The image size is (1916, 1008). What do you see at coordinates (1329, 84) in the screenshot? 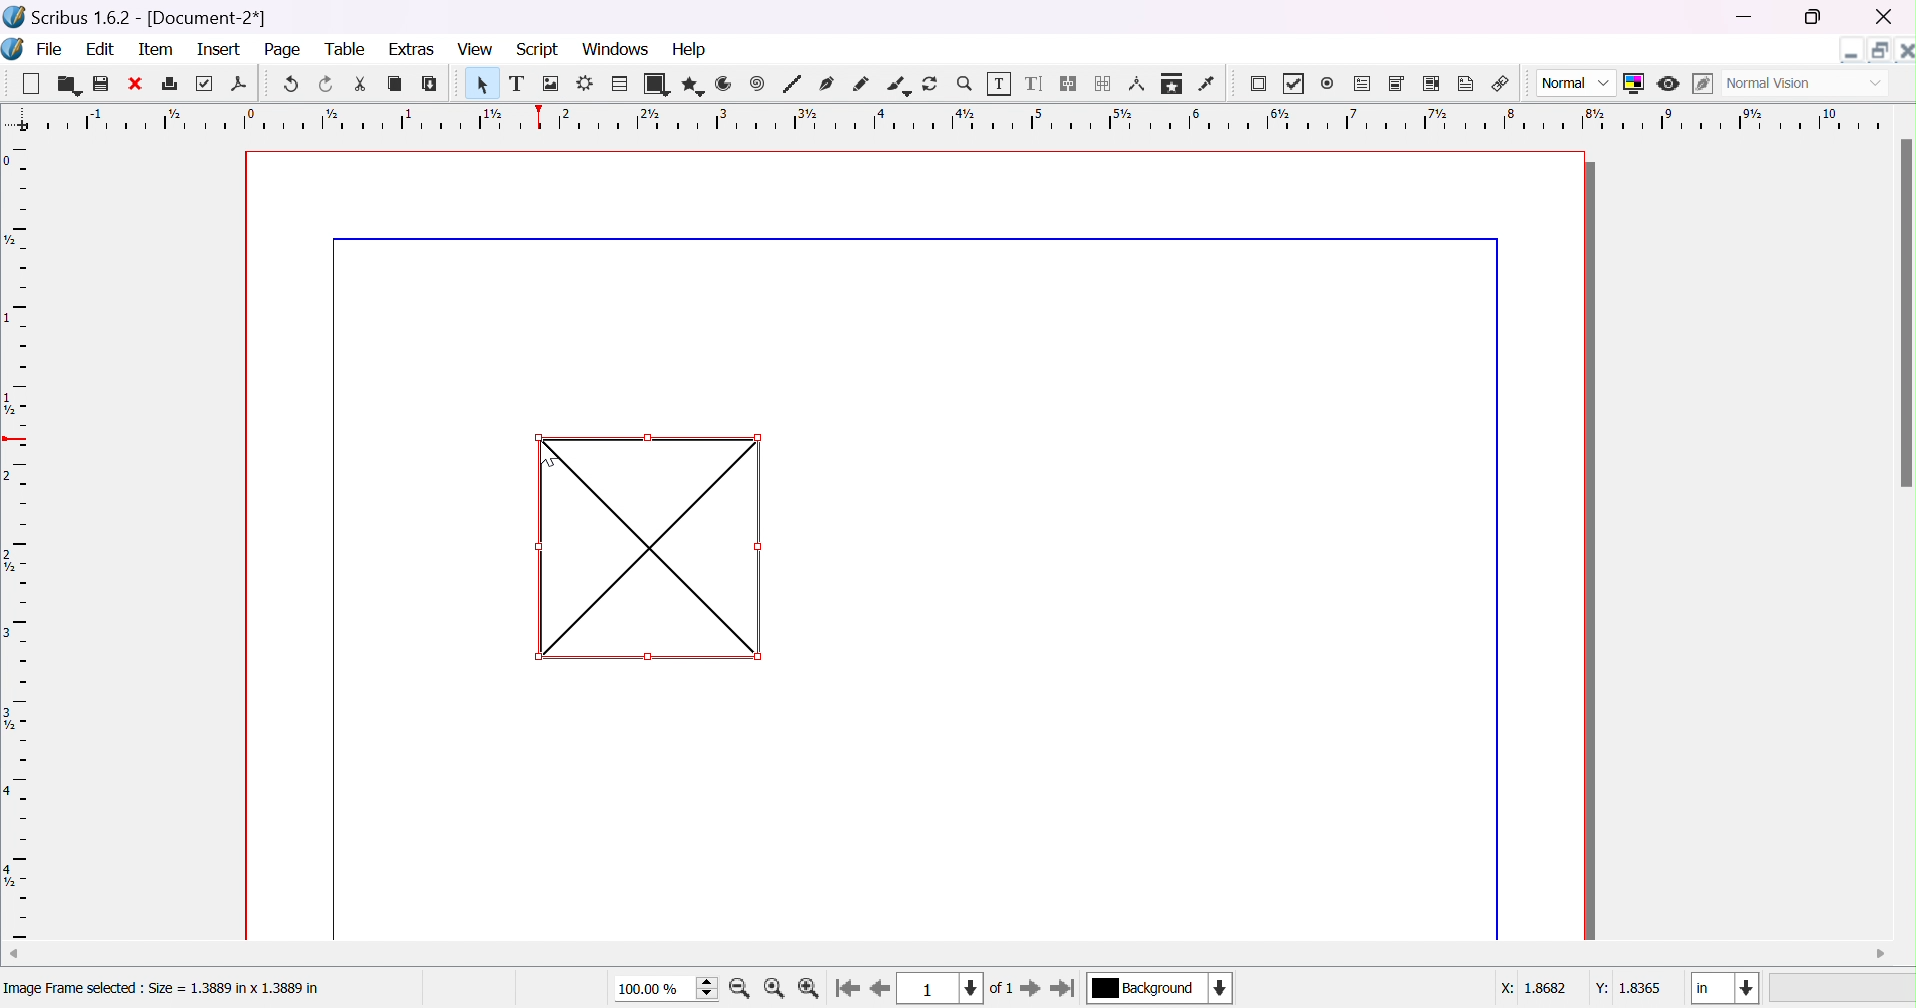
I see `radio button` at bounding box center [1329, 84].